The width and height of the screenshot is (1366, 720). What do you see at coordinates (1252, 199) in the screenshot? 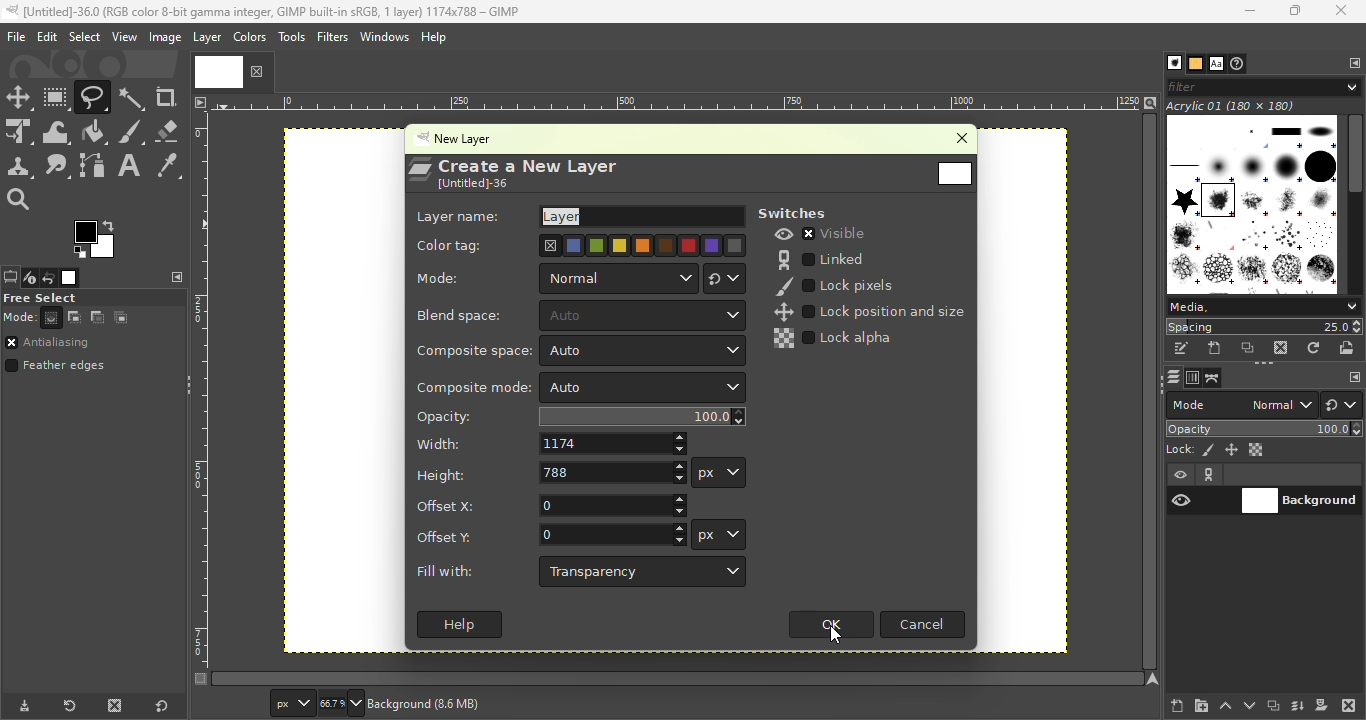
I see `Image box` at bounding box center [1252, 199].